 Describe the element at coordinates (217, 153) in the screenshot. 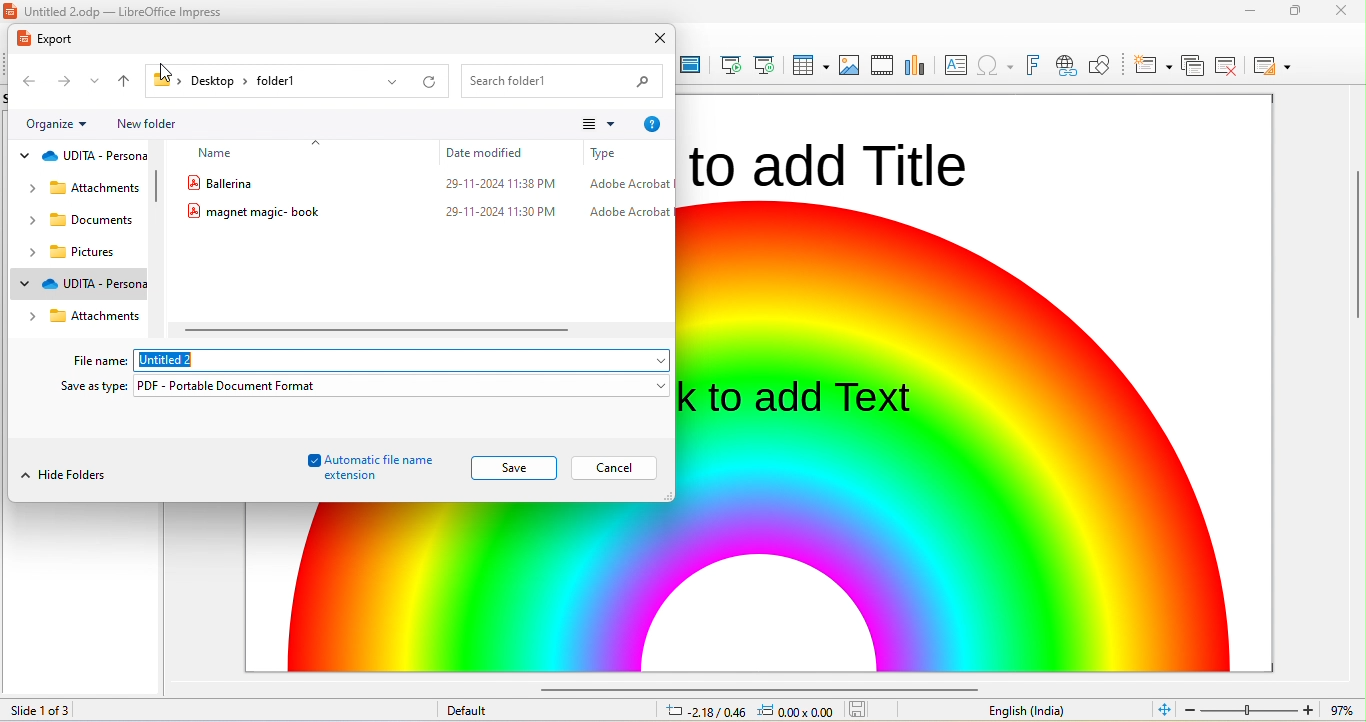

I see `name` at that location.